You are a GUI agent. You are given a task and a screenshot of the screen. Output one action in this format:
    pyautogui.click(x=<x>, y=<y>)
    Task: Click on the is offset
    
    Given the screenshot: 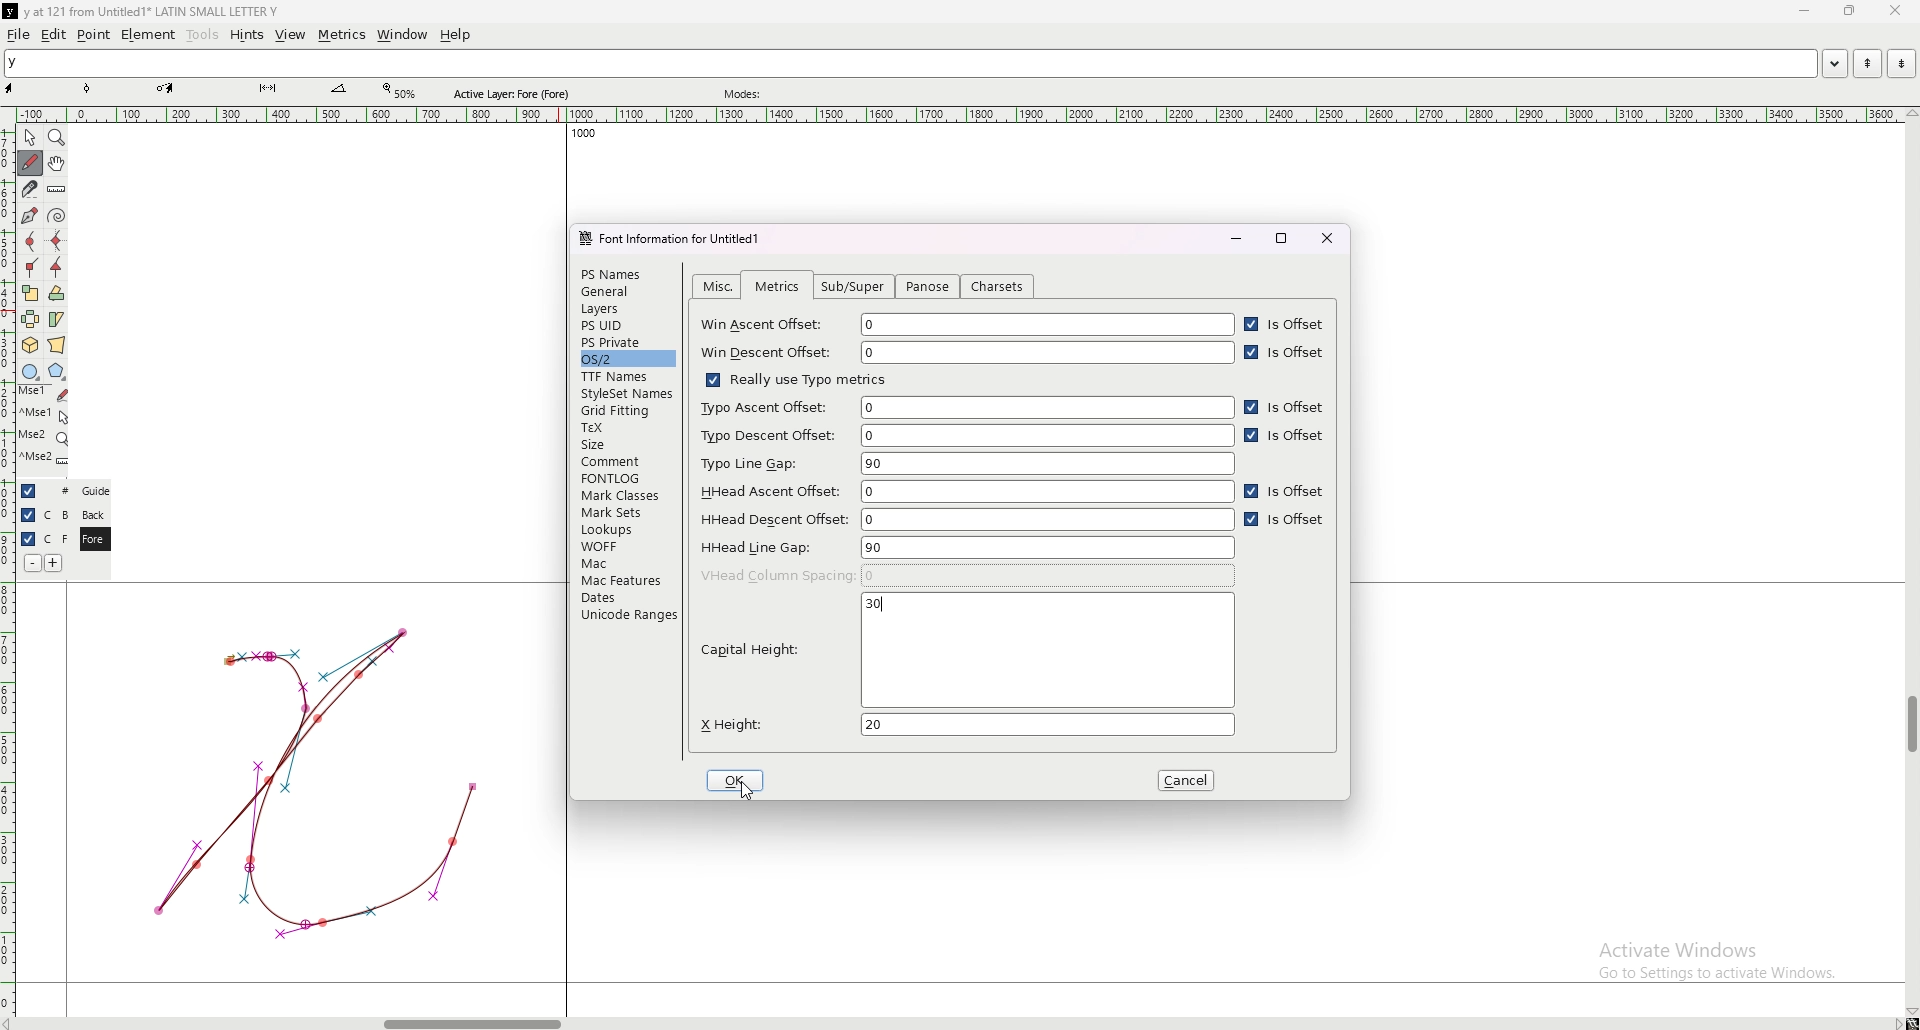 What is the action you would take?
    pyautogui.click(x=1286, y=407)
    